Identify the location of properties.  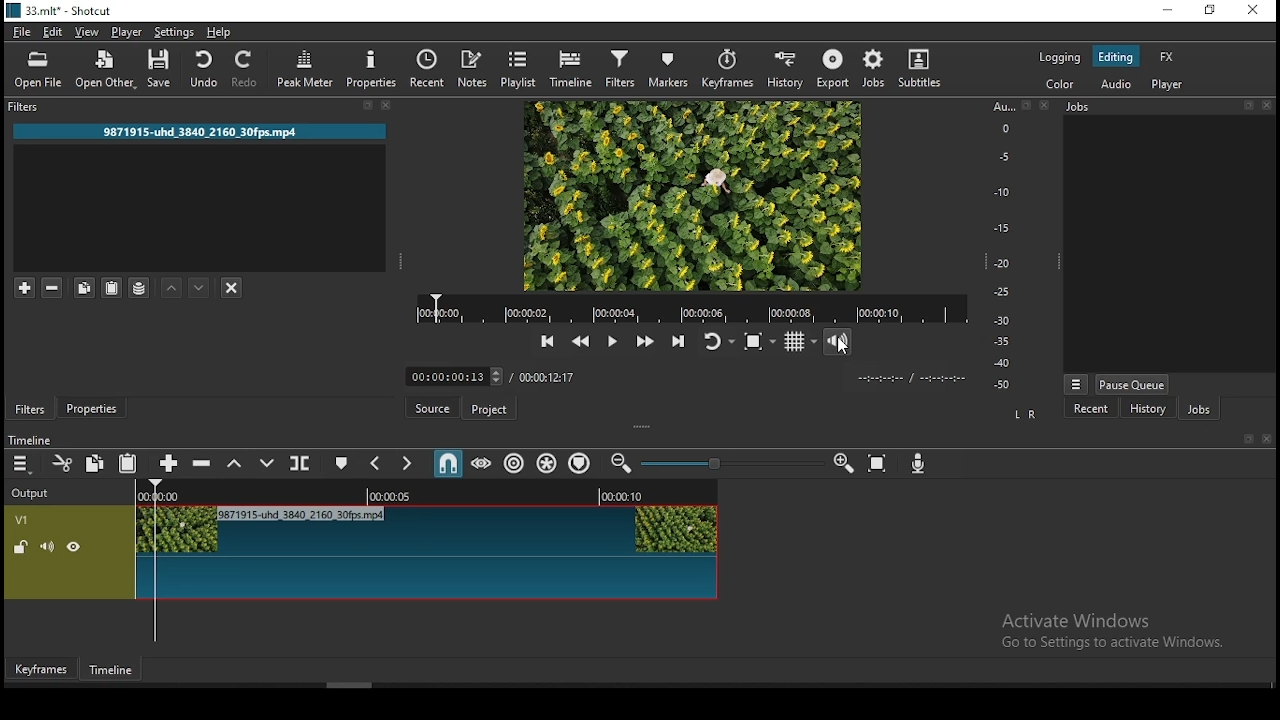
(92, 408).